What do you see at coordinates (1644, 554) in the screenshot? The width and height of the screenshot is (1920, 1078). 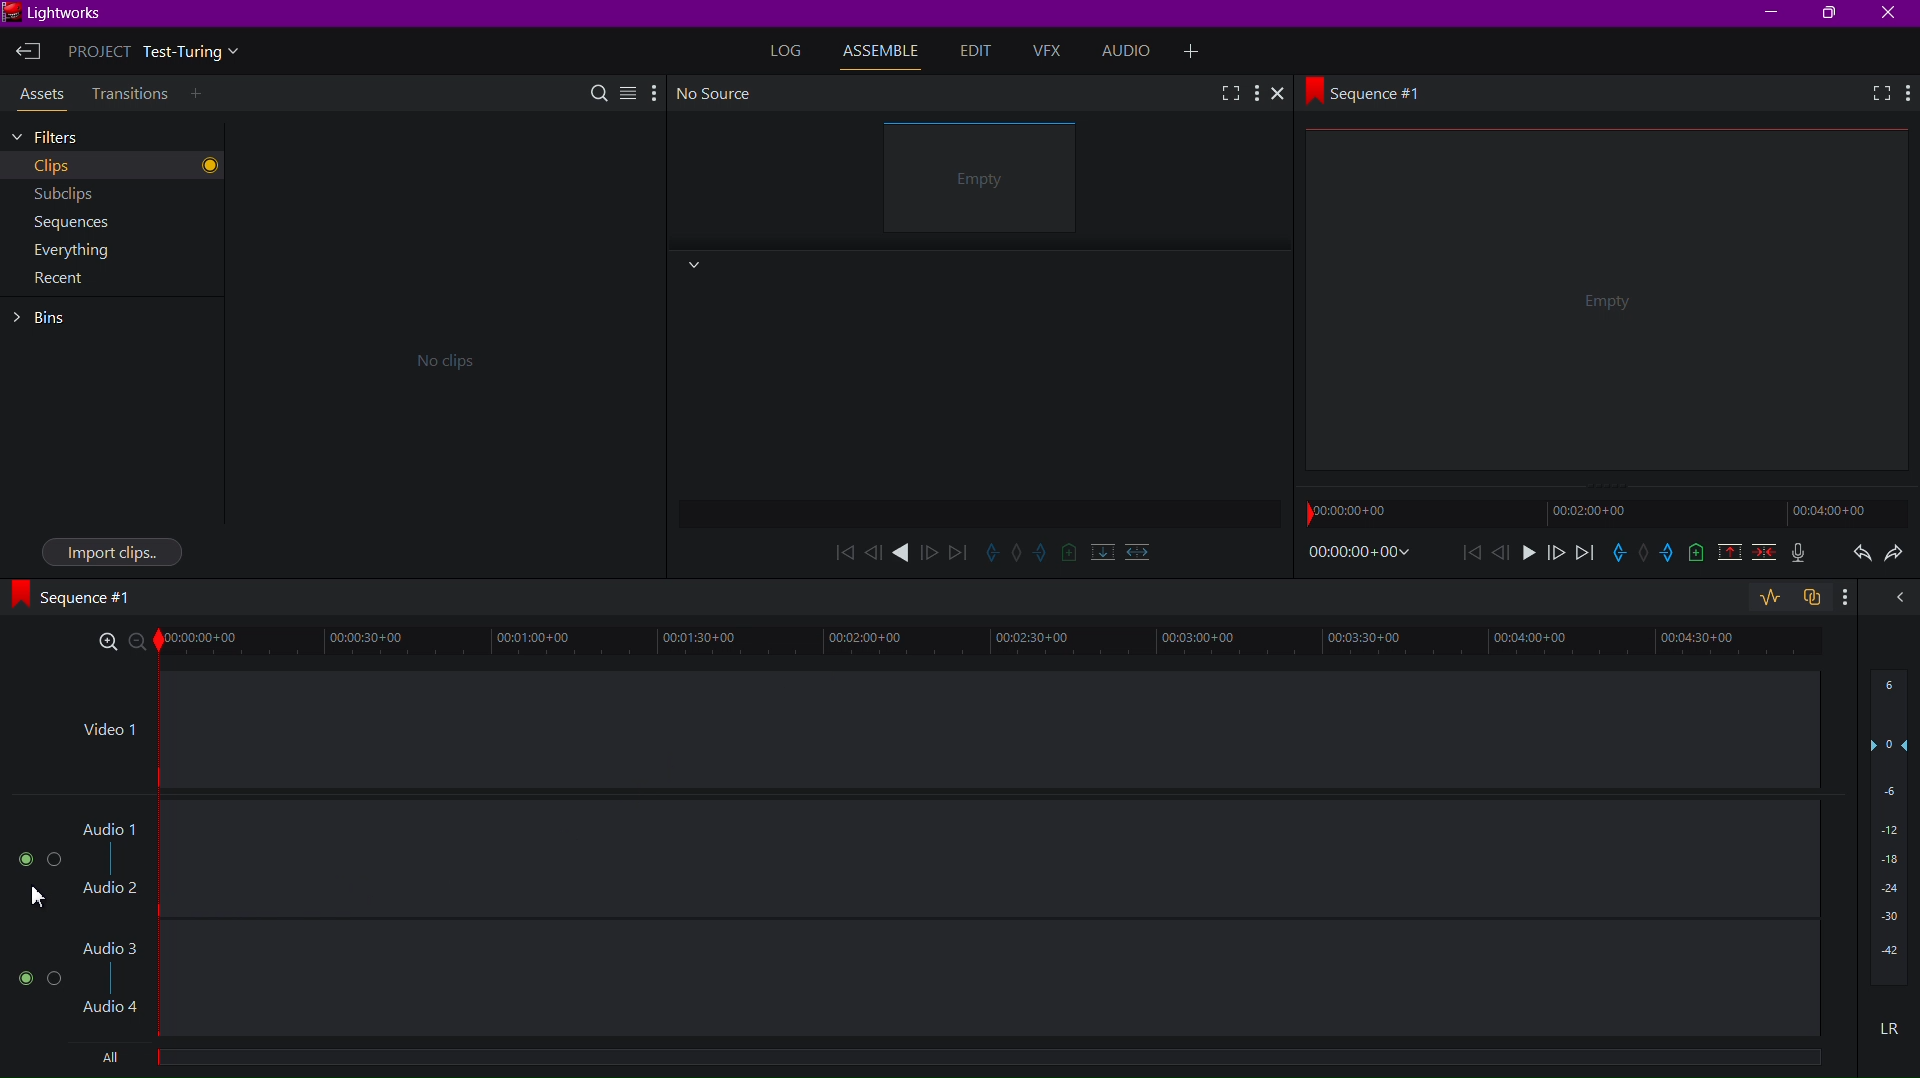 I see `hold` at bounding box center [1644, 554].